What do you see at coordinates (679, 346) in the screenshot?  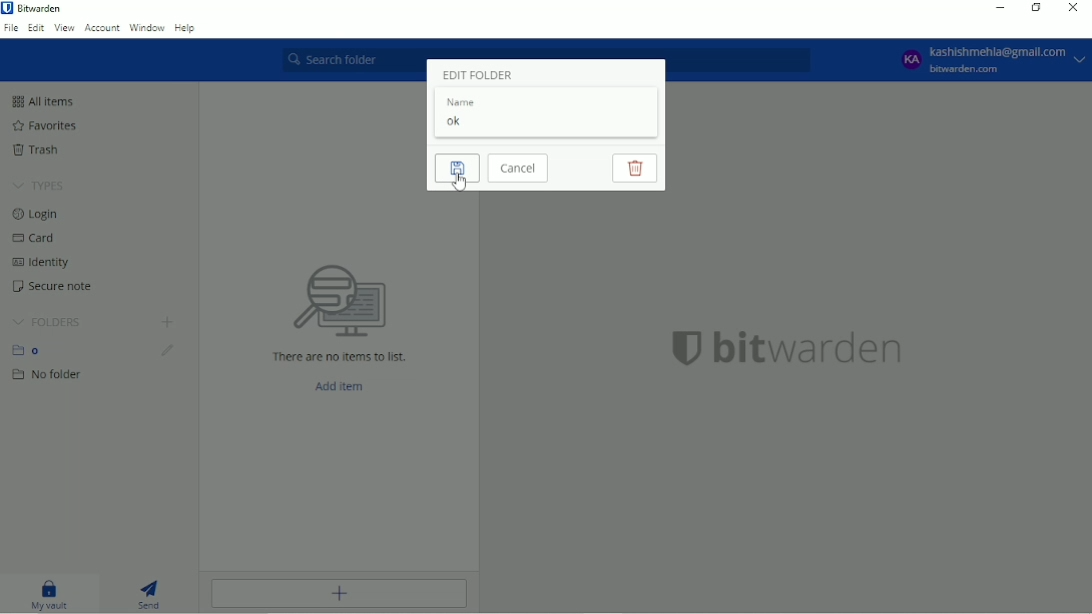 I see `bitwarden logo` at bounding box center [679, 346].